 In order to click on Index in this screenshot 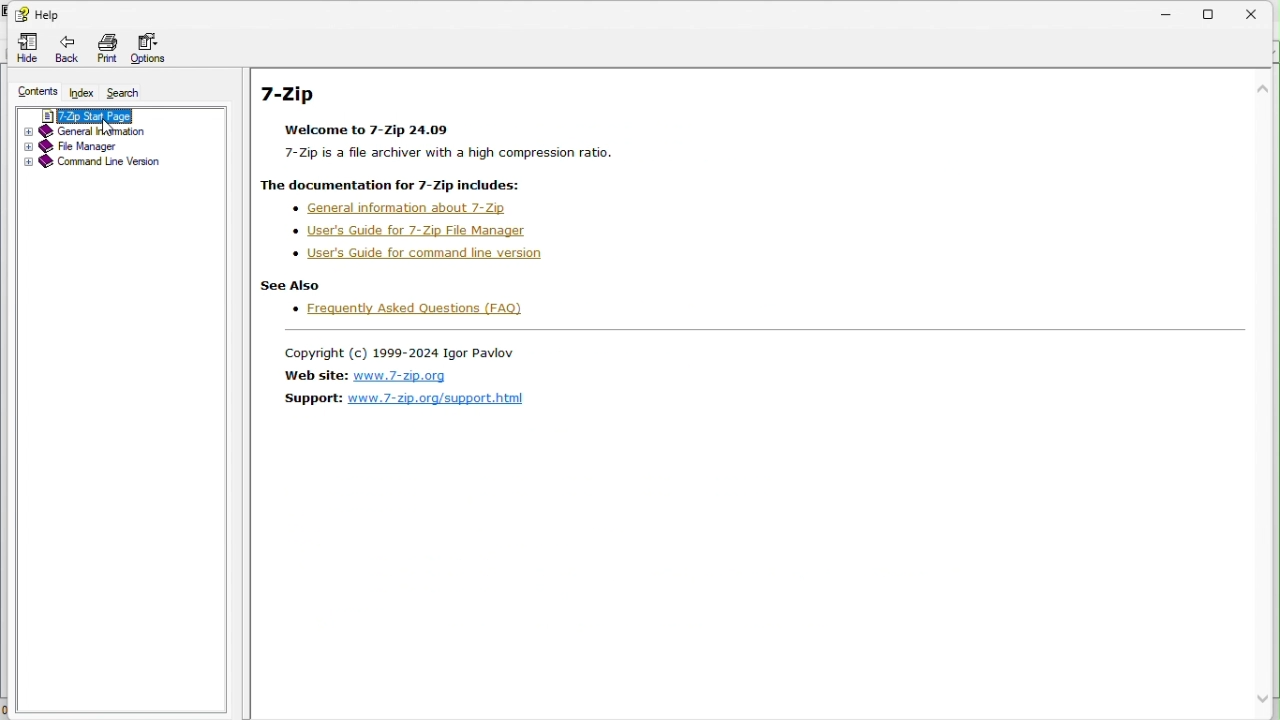, I will do `click(82, 91)`.